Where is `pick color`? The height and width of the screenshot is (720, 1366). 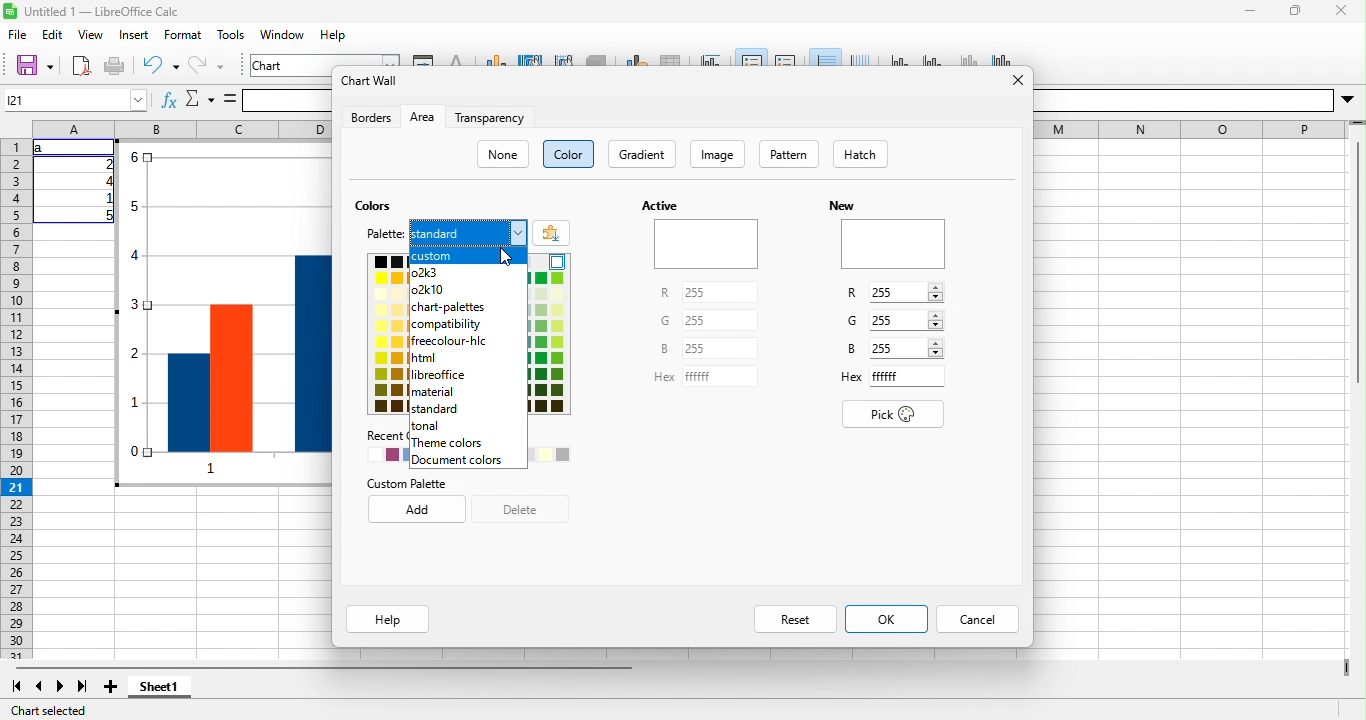 pick color is located at coordinates (893, 414).